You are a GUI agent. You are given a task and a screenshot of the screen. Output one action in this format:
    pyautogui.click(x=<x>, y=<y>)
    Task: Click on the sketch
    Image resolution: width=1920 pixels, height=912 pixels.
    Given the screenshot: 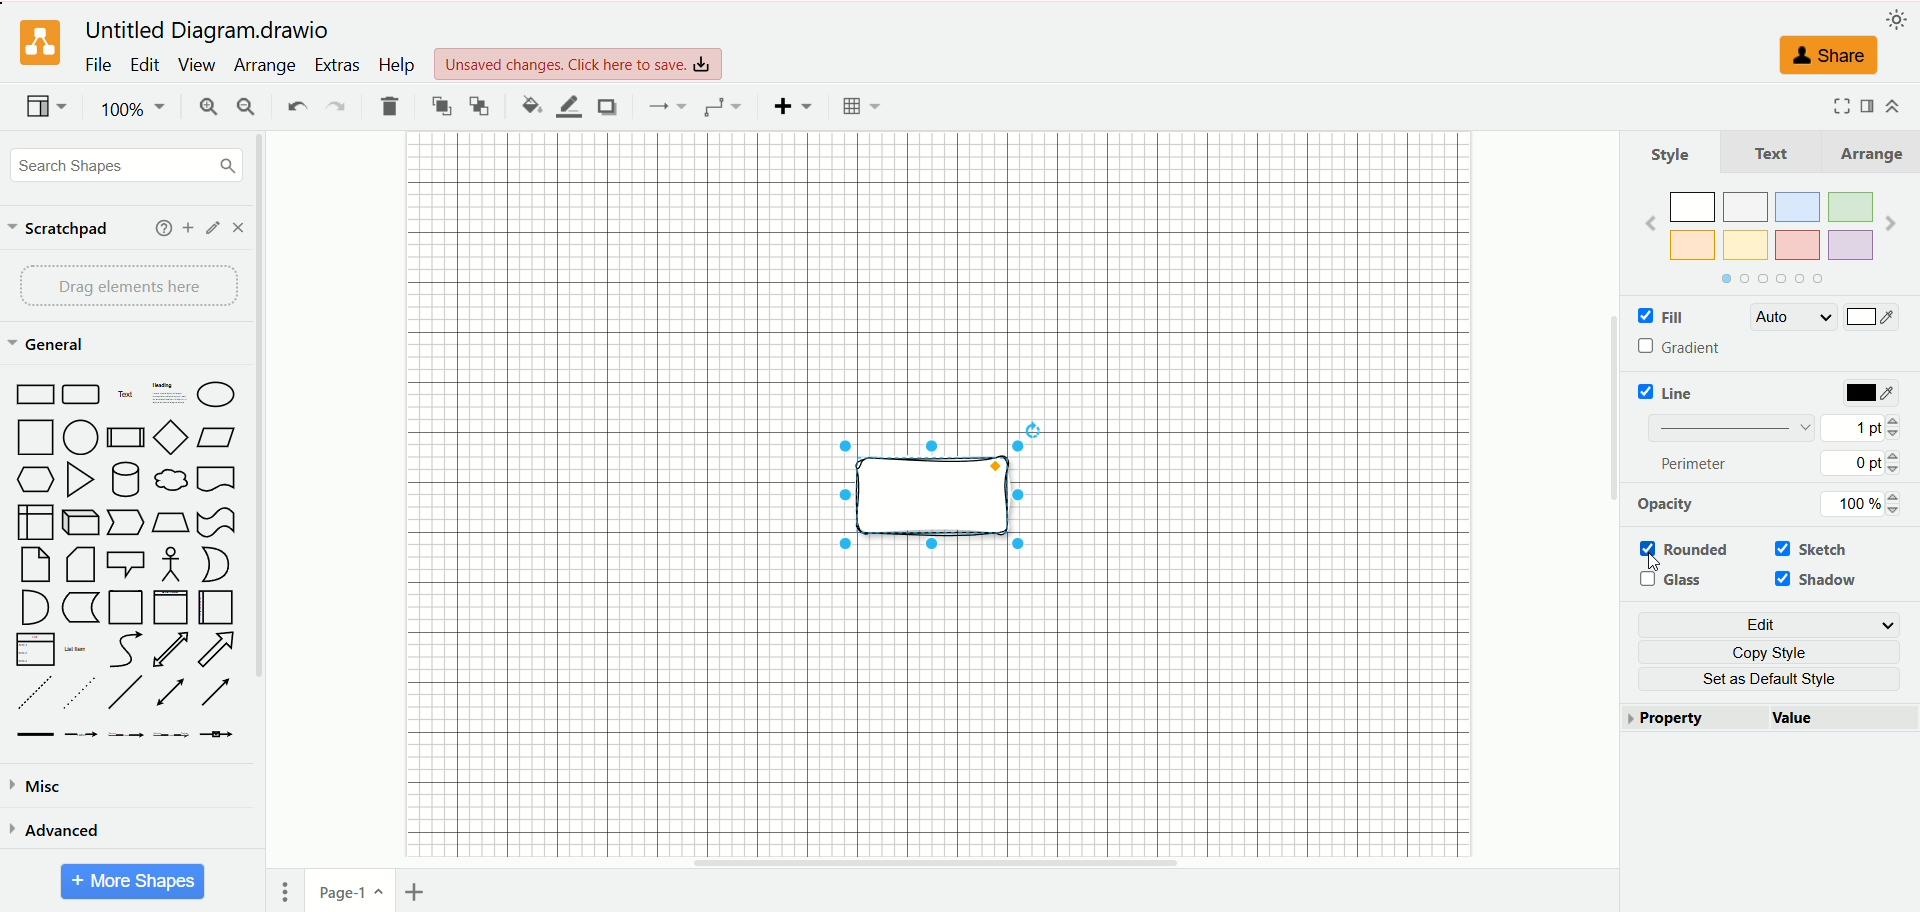 What is the action you would take?
    pyautogui.click(x=1821, y=550)
    